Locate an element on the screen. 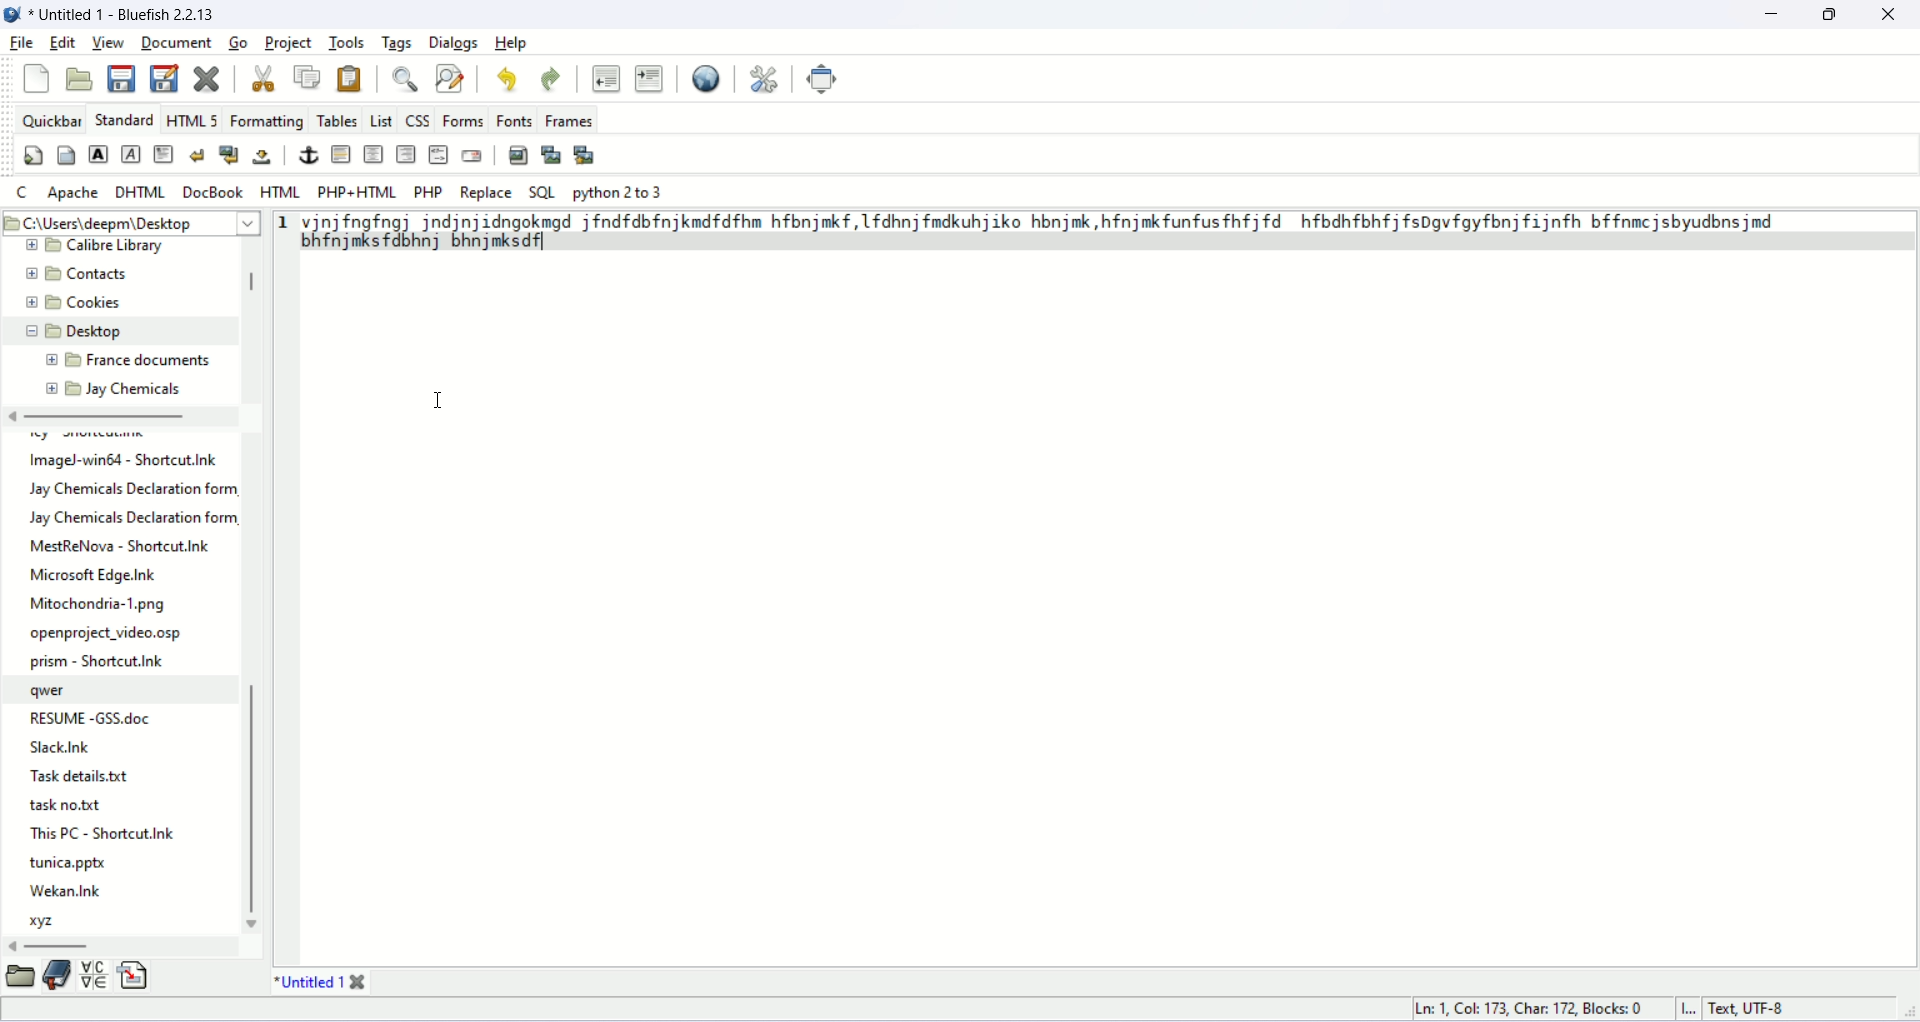 This screenshot has width=1920, height=1022. Microsoft Edge.Ink is located at coordinates (94, 575).